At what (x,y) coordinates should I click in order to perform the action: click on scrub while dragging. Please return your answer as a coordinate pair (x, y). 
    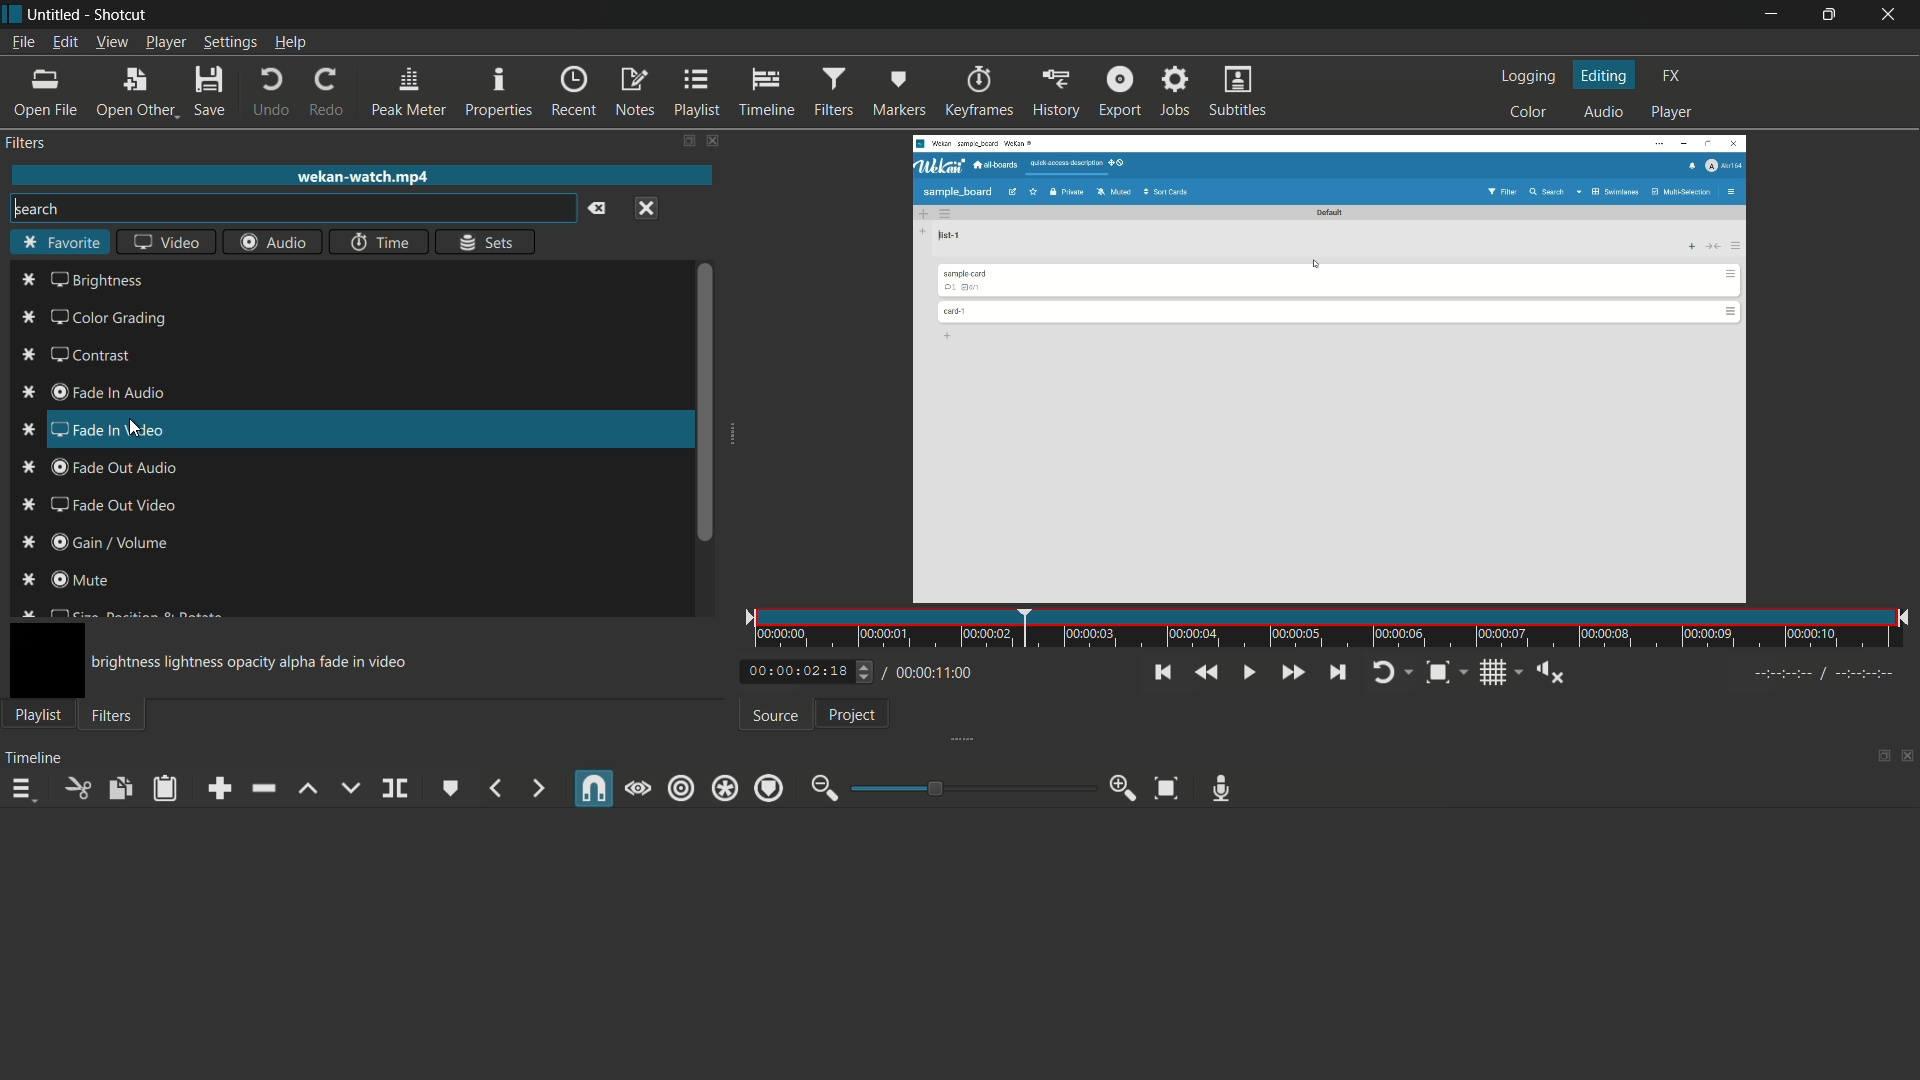
    Looking at the image, I should click on (637, 789).